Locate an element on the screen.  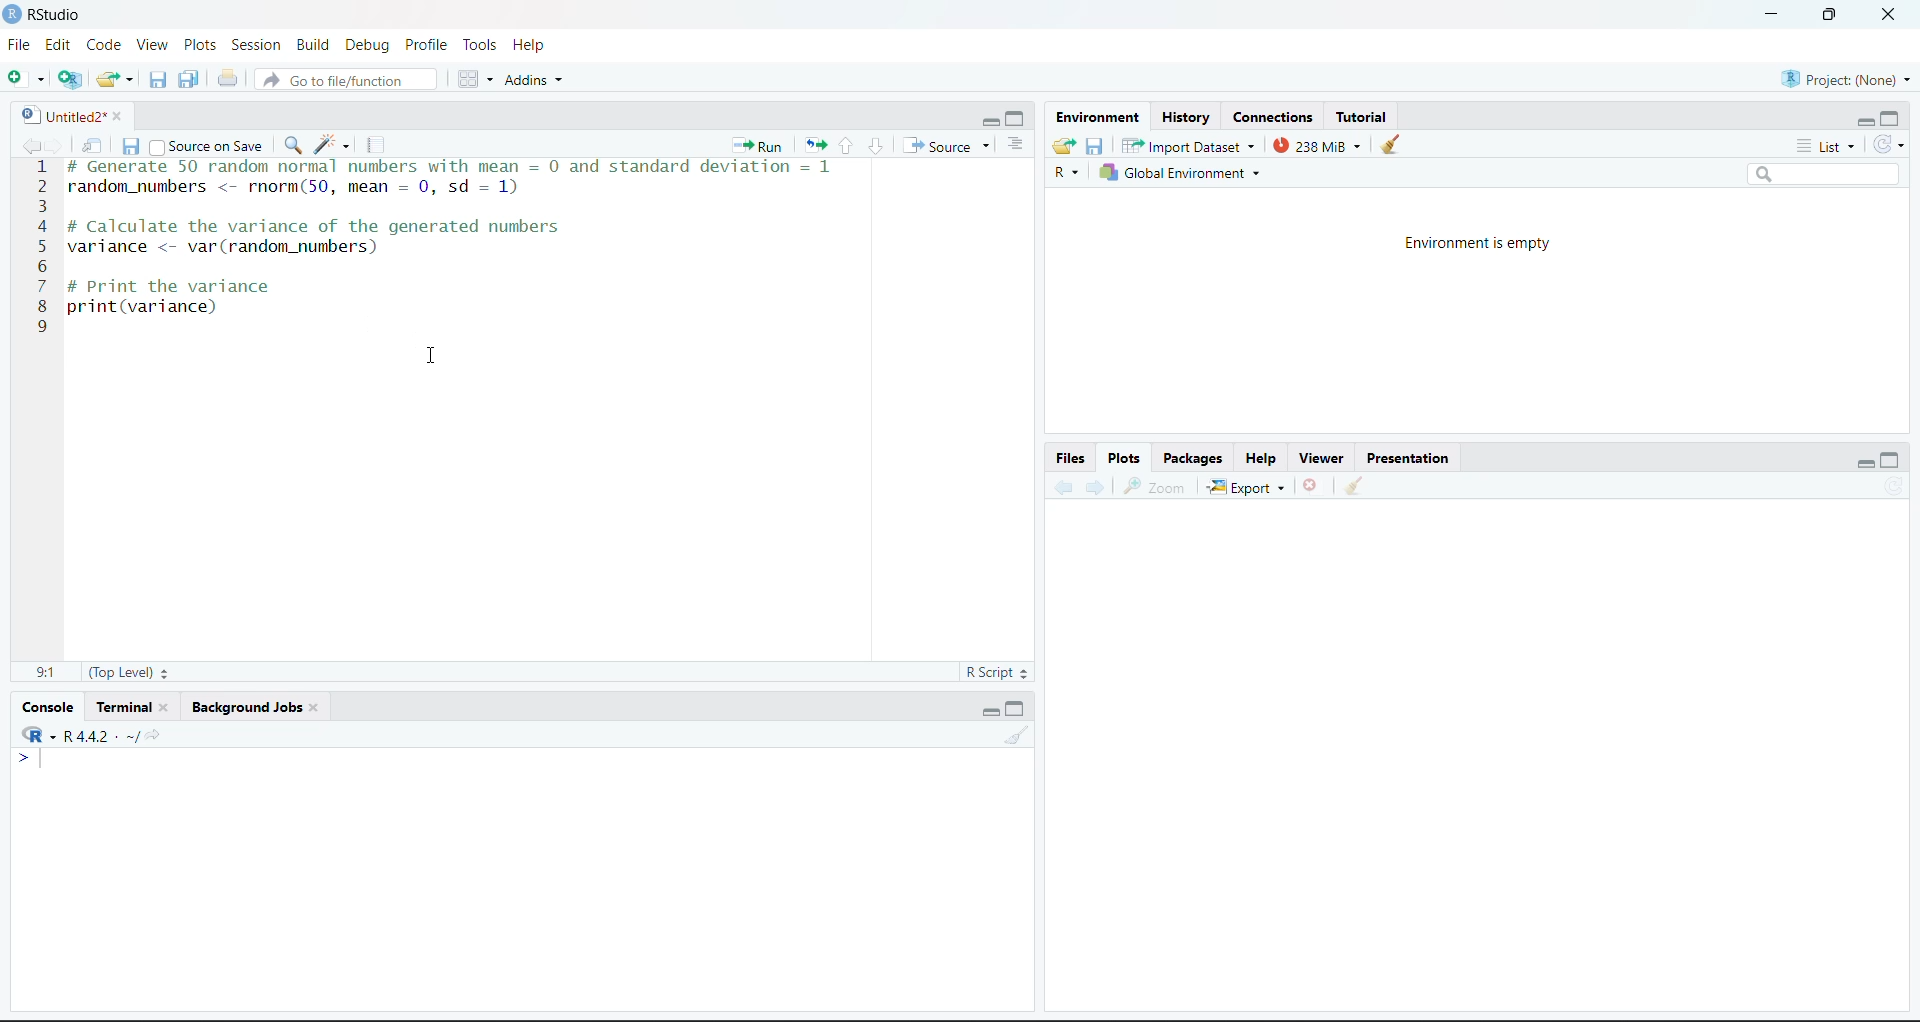
Plots is located at coordinates (1124, 458).